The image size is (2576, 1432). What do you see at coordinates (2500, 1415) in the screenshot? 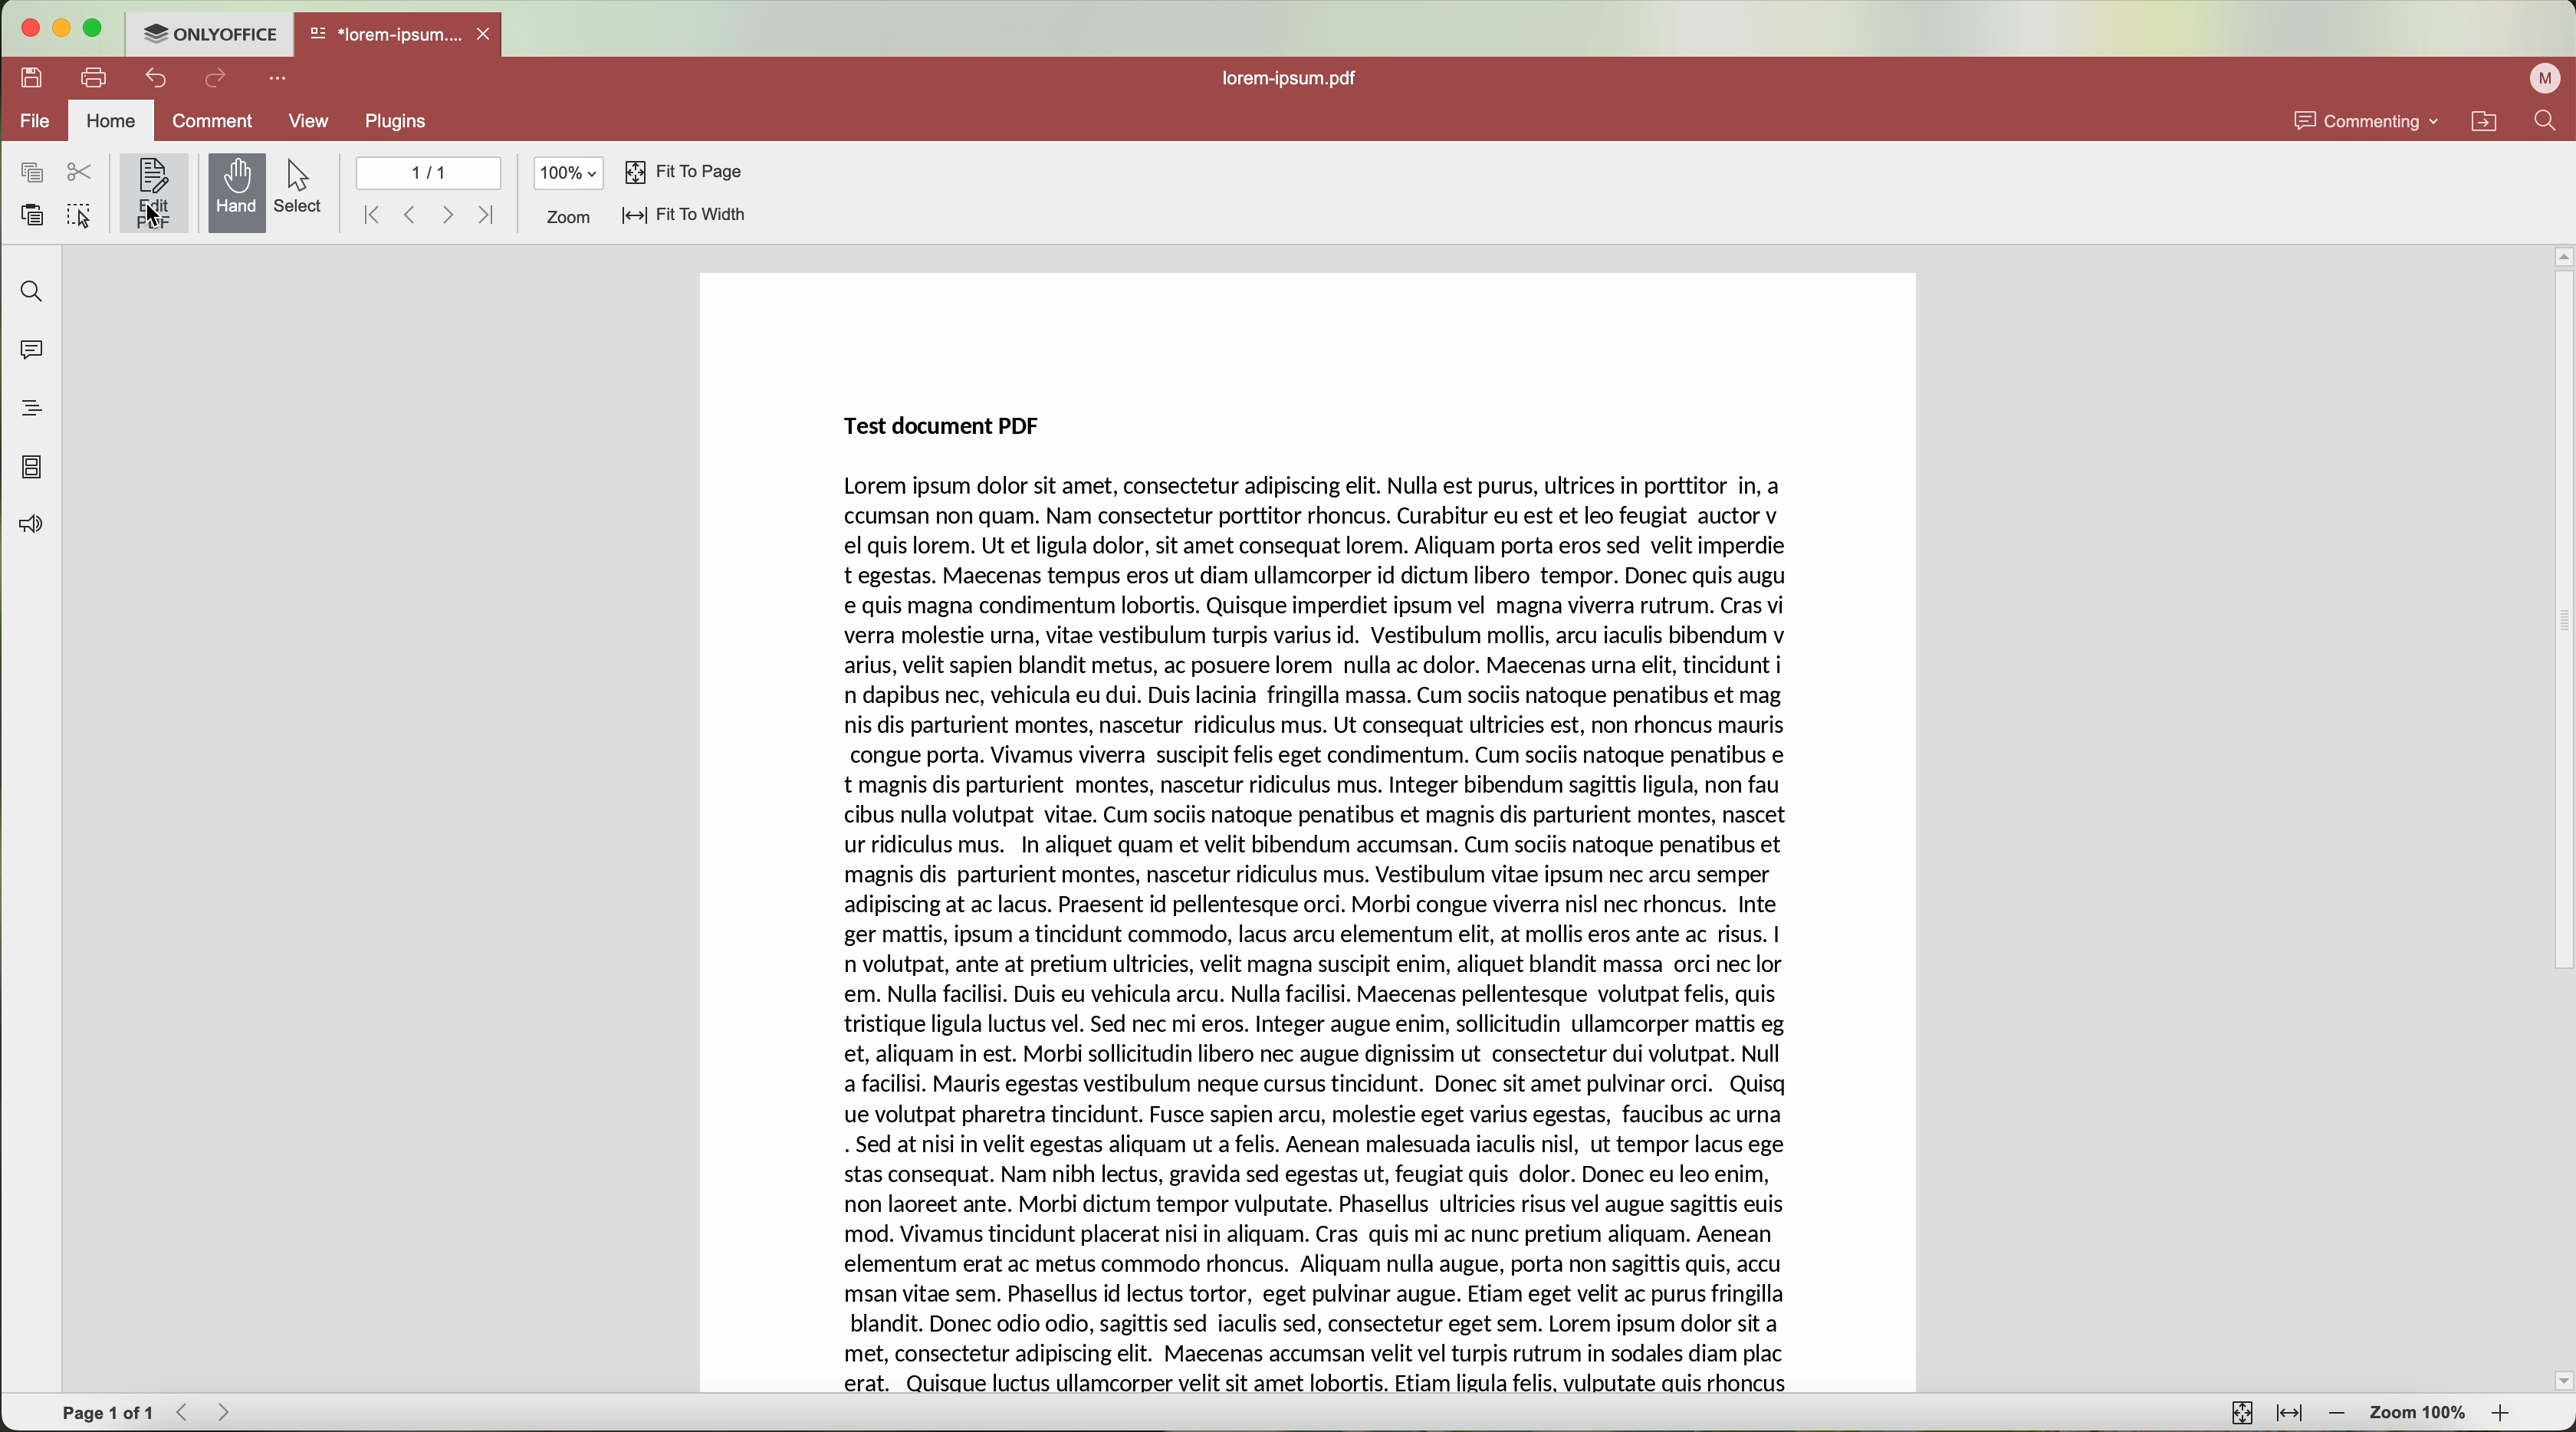
I see `zoom in` at bounding box center [2500, 1415].